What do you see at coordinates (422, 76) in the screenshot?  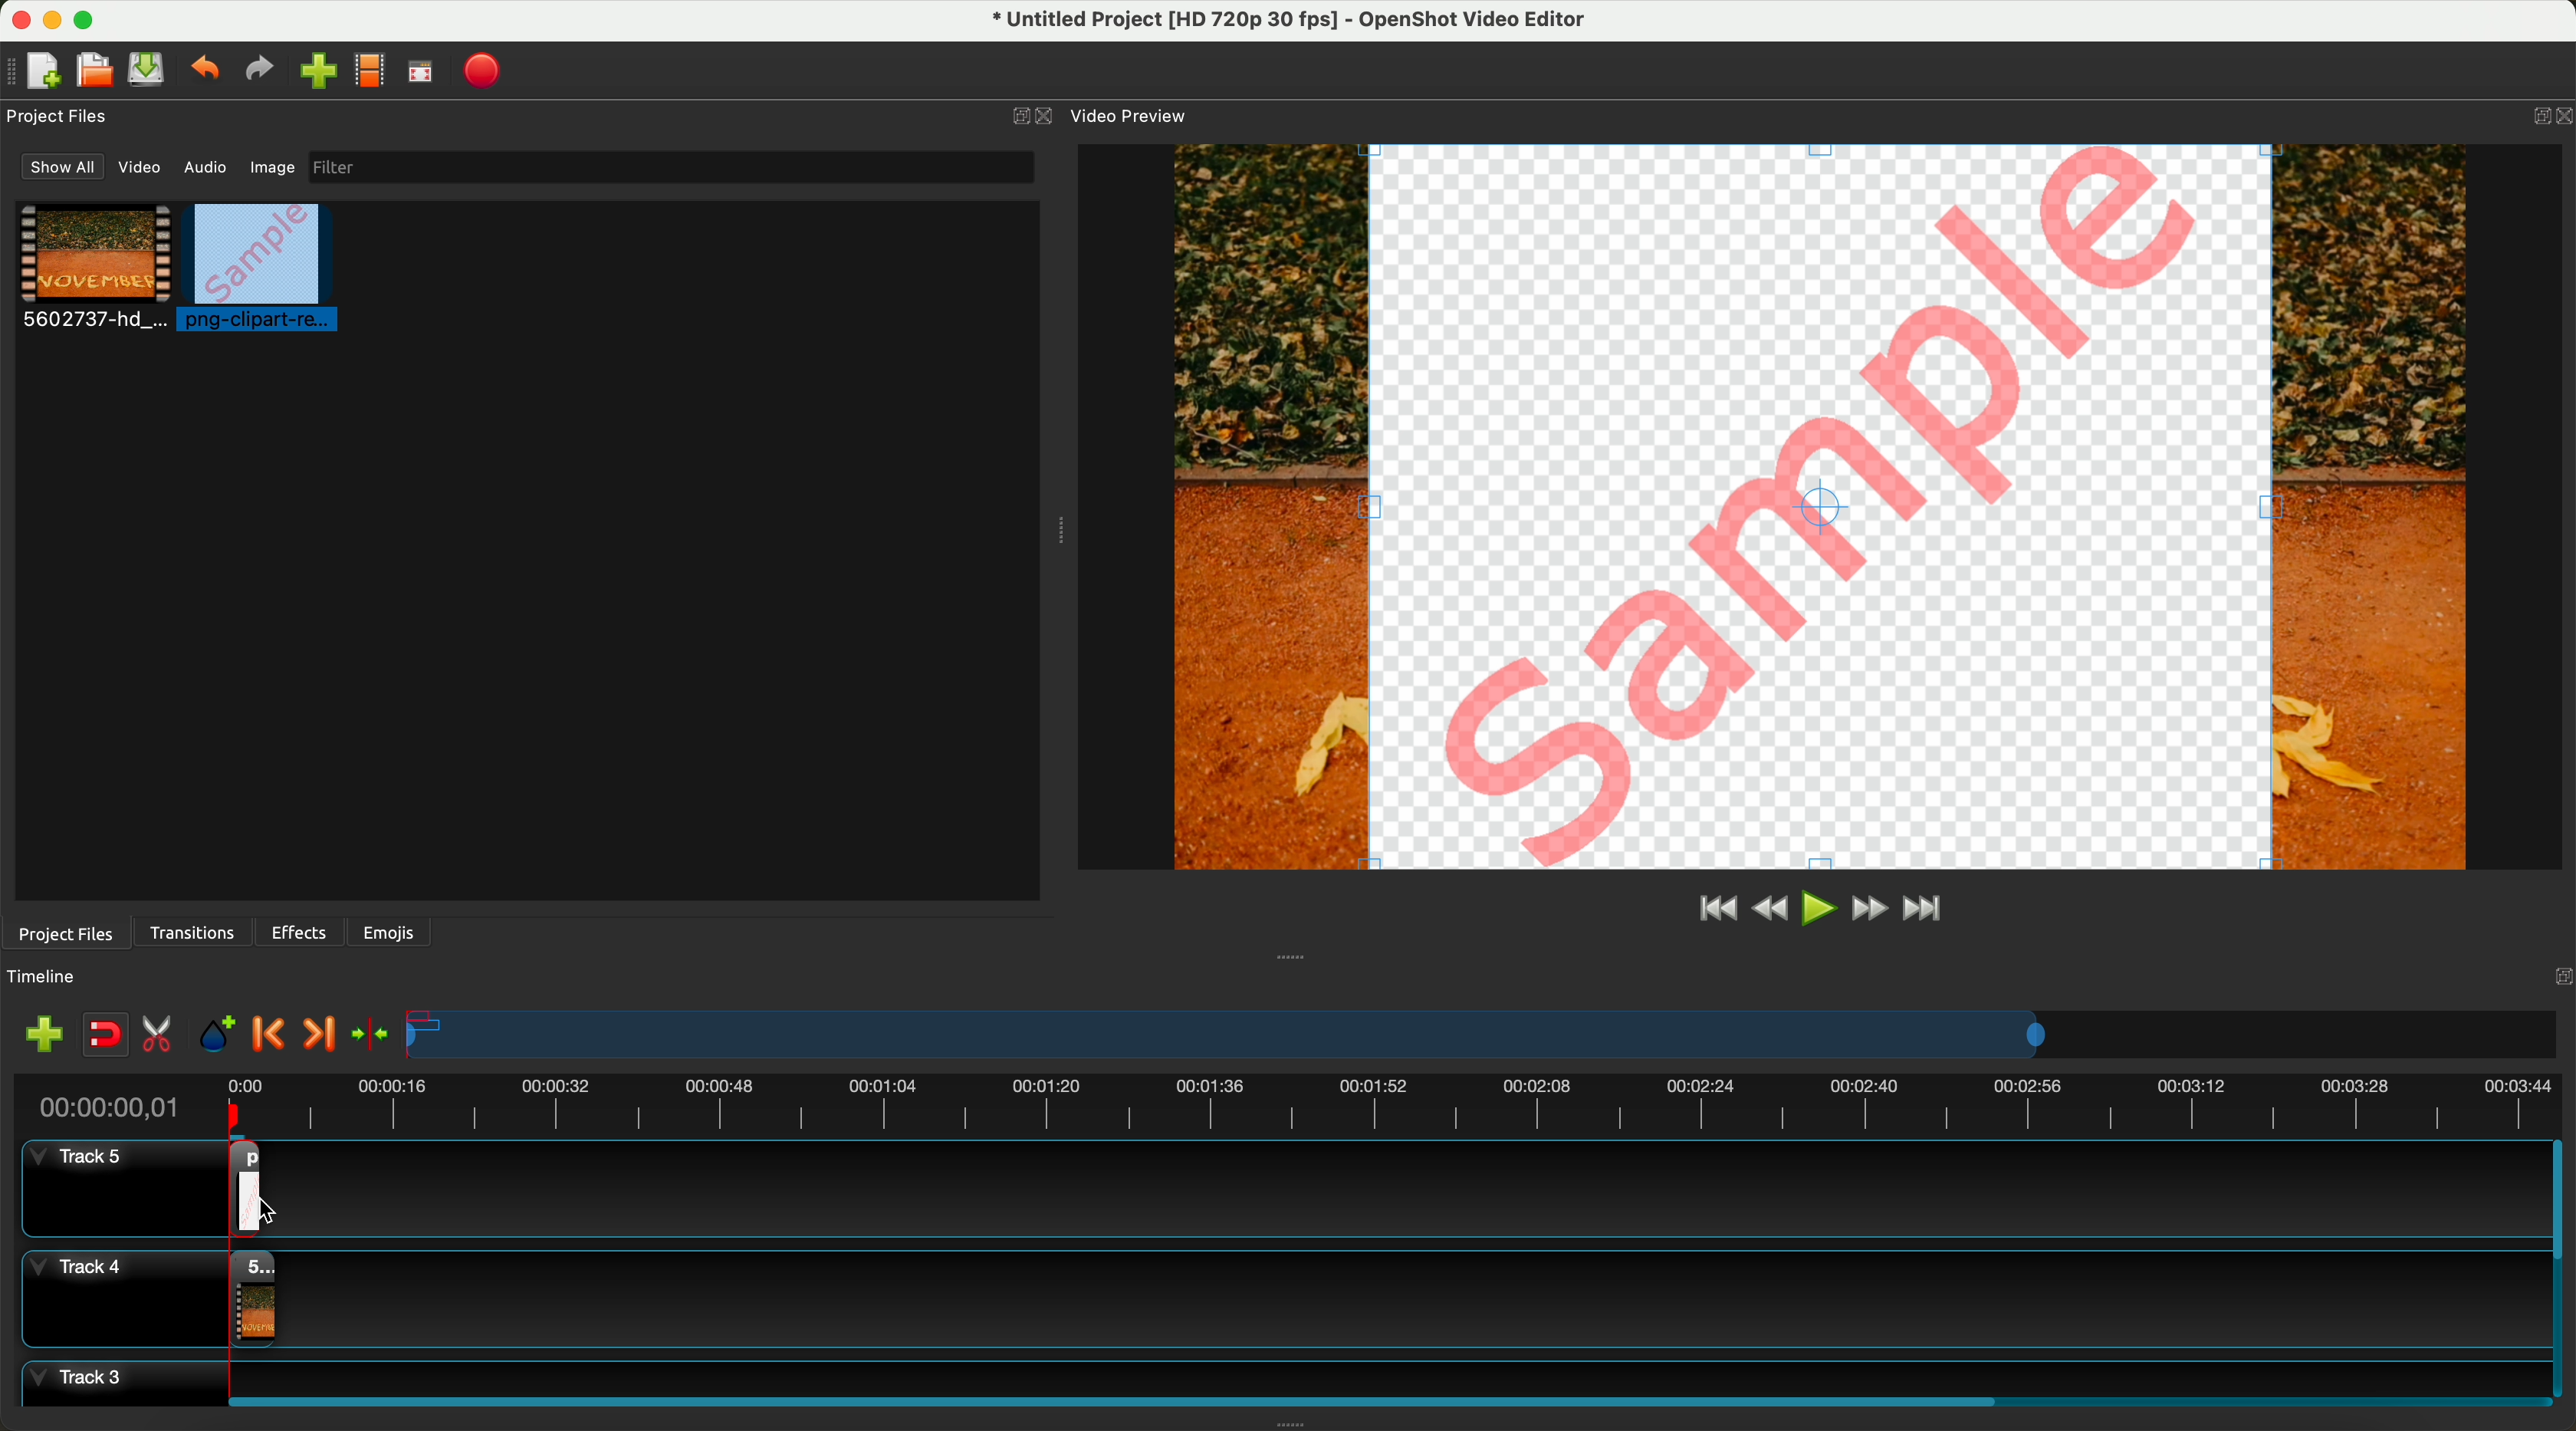 I see `full screen` at bounding box center [422, 76].